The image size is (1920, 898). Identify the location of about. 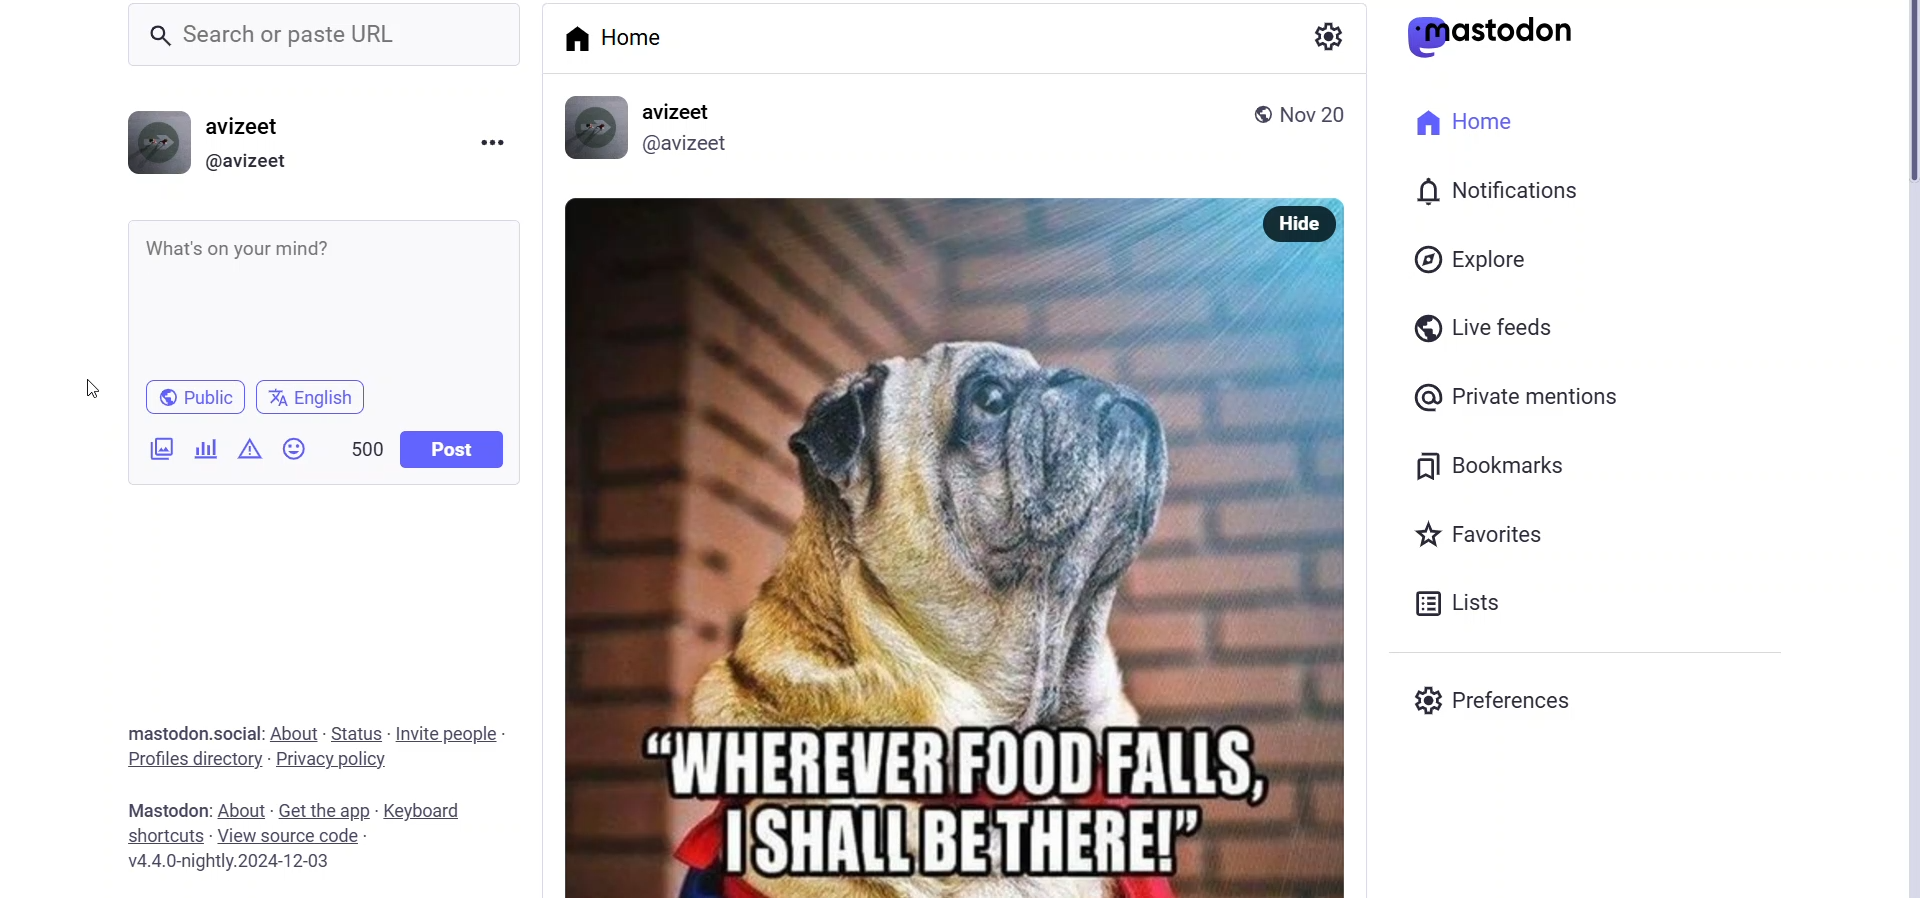
(243, 808).